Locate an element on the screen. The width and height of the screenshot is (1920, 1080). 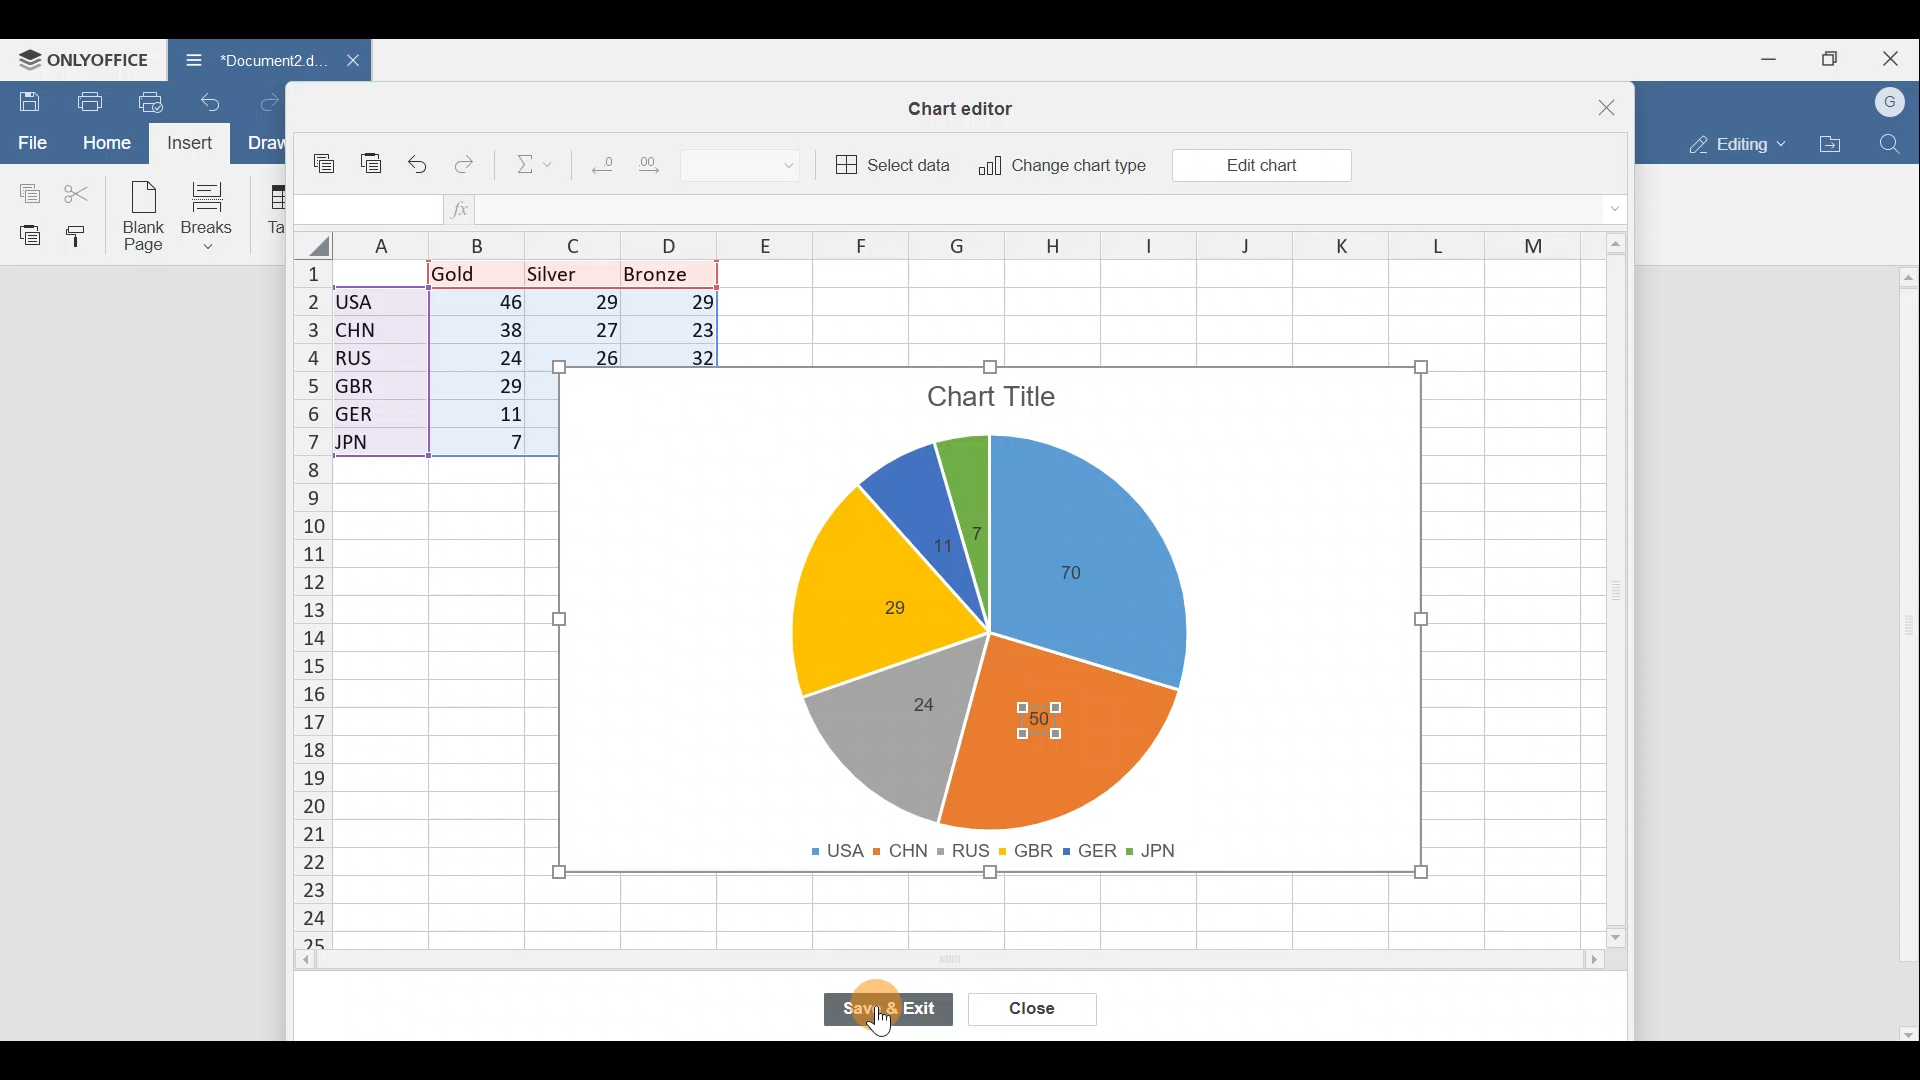
Close is located at coordinates (1615, 105).